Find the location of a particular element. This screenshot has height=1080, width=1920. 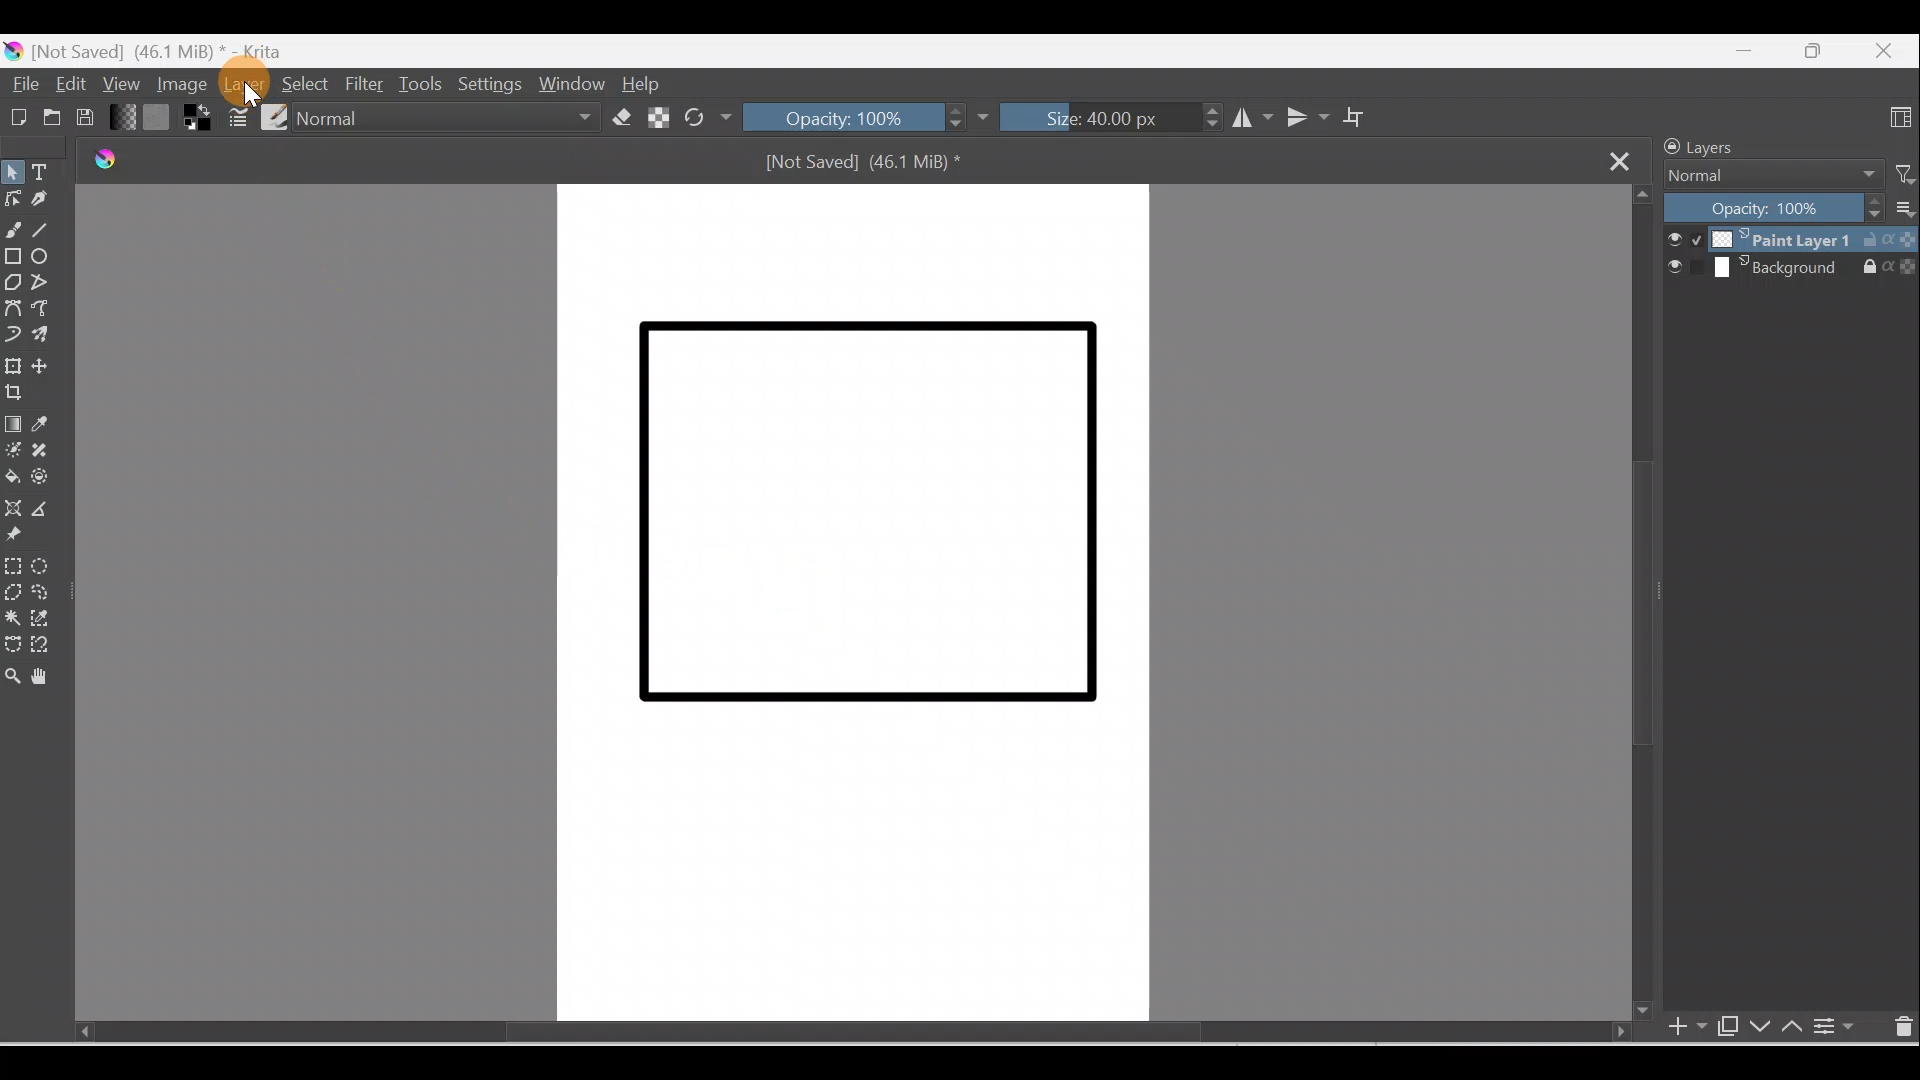

More is located at coordinates (1902, 212).